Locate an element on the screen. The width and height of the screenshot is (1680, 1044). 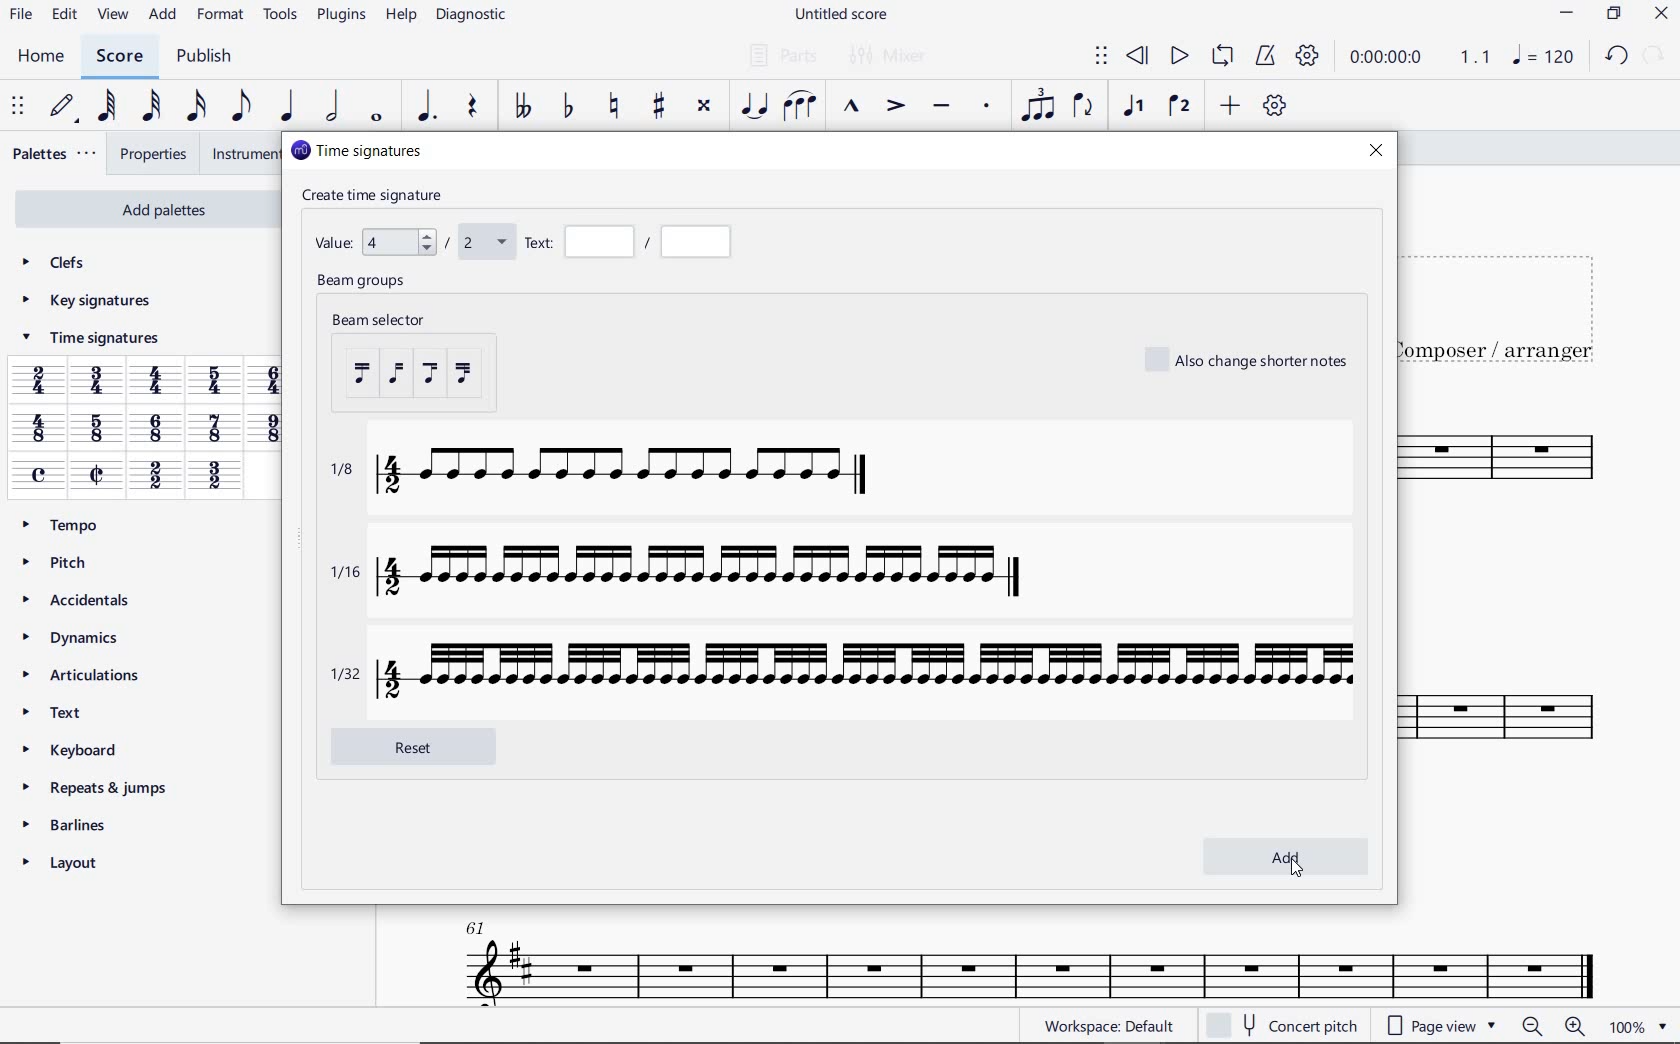
add is located at coordinates (1289, 858).